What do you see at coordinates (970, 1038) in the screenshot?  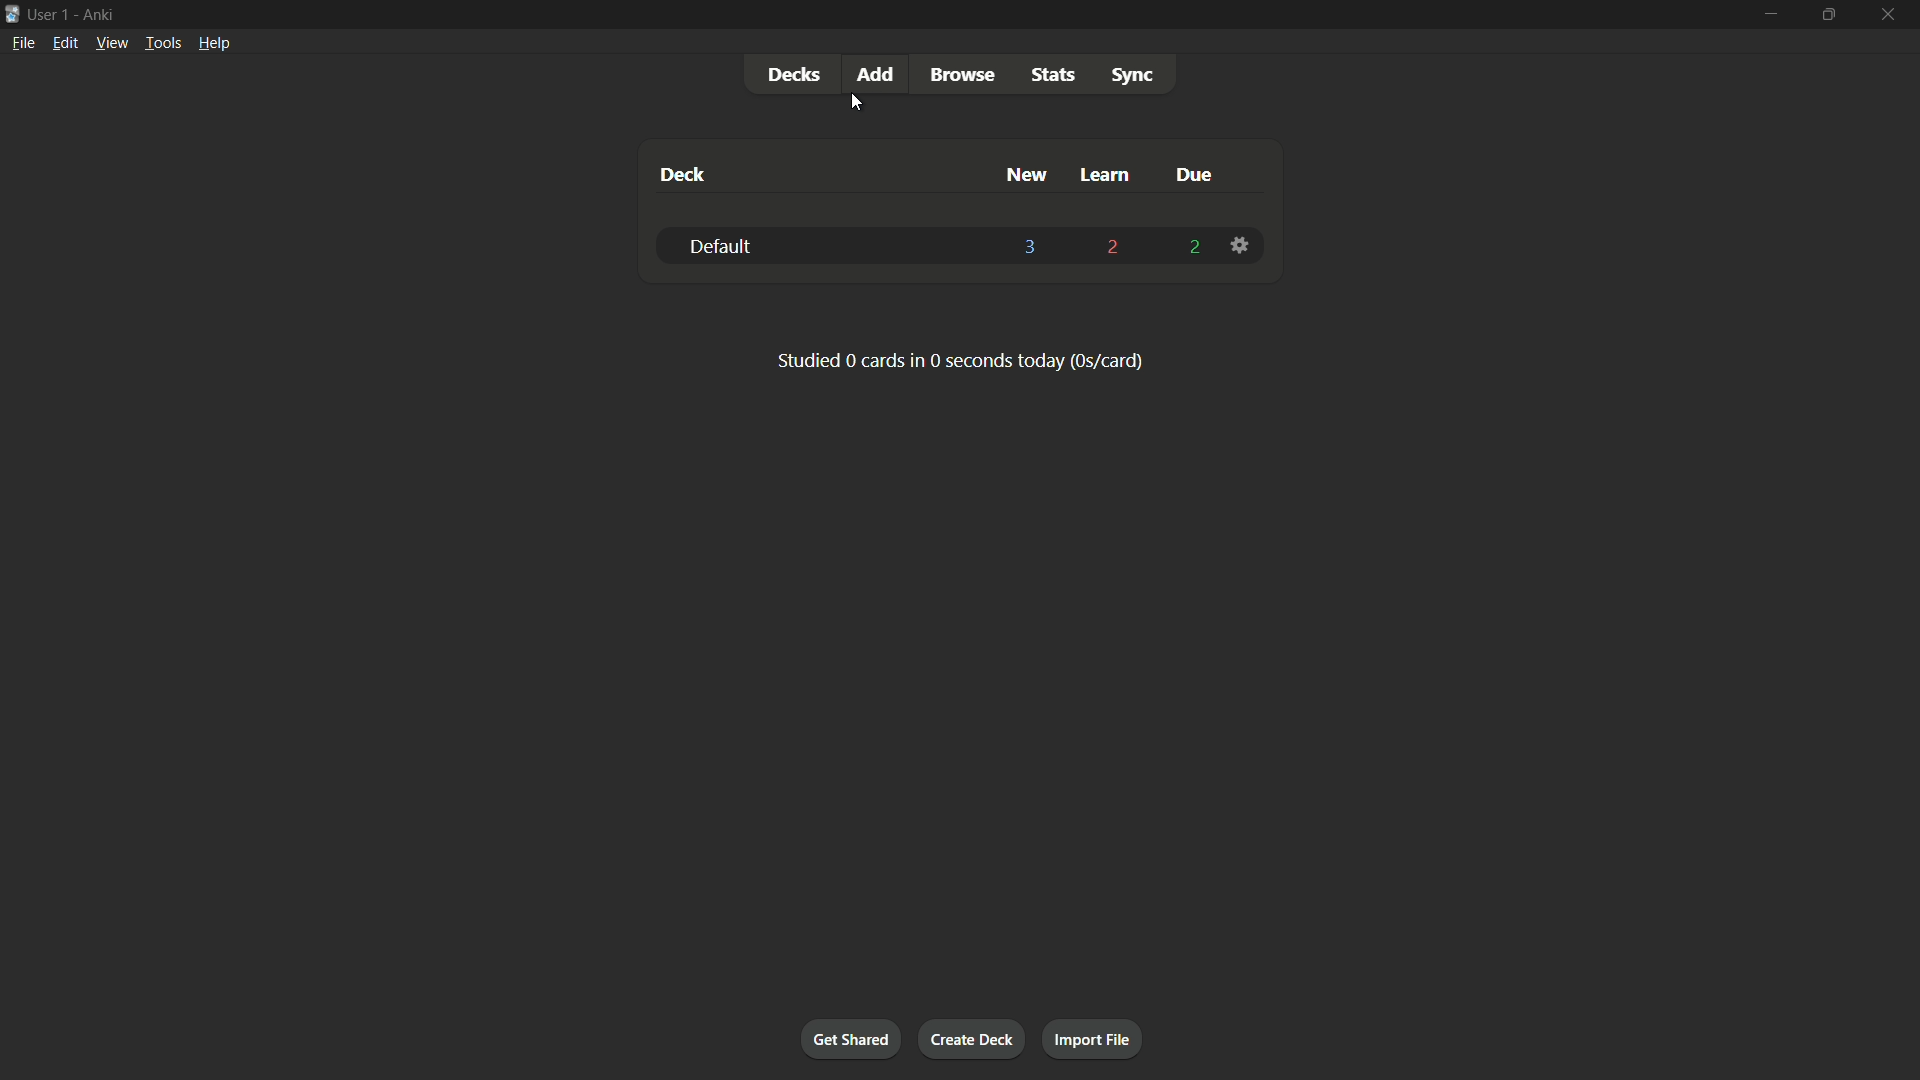 I see `create deck` at bounding box center [970, 1038].